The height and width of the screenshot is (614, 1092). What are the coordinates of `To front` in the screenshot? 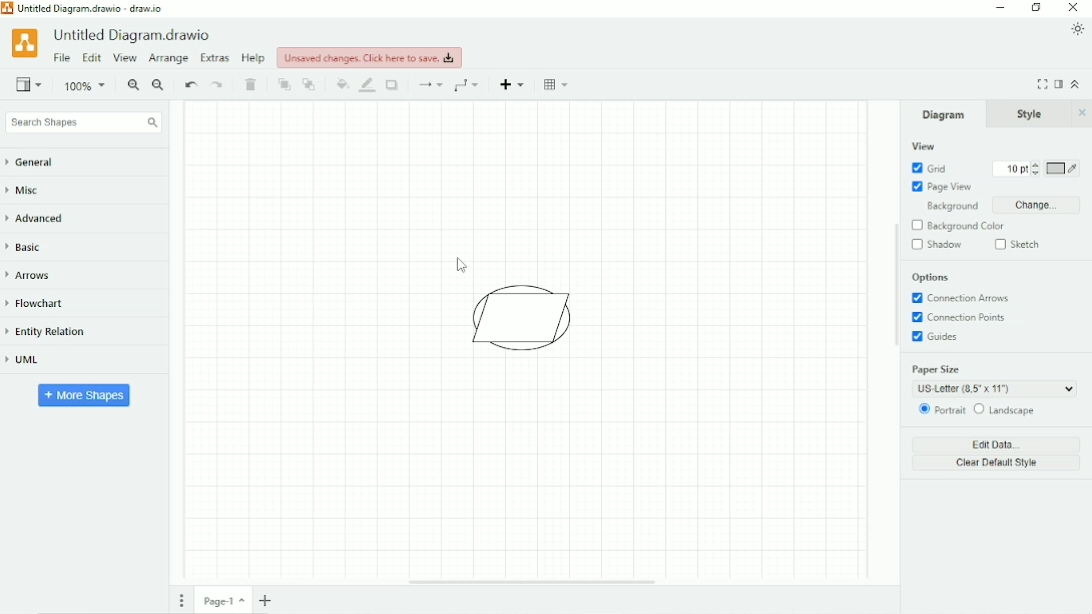 It's located at (284, 85).